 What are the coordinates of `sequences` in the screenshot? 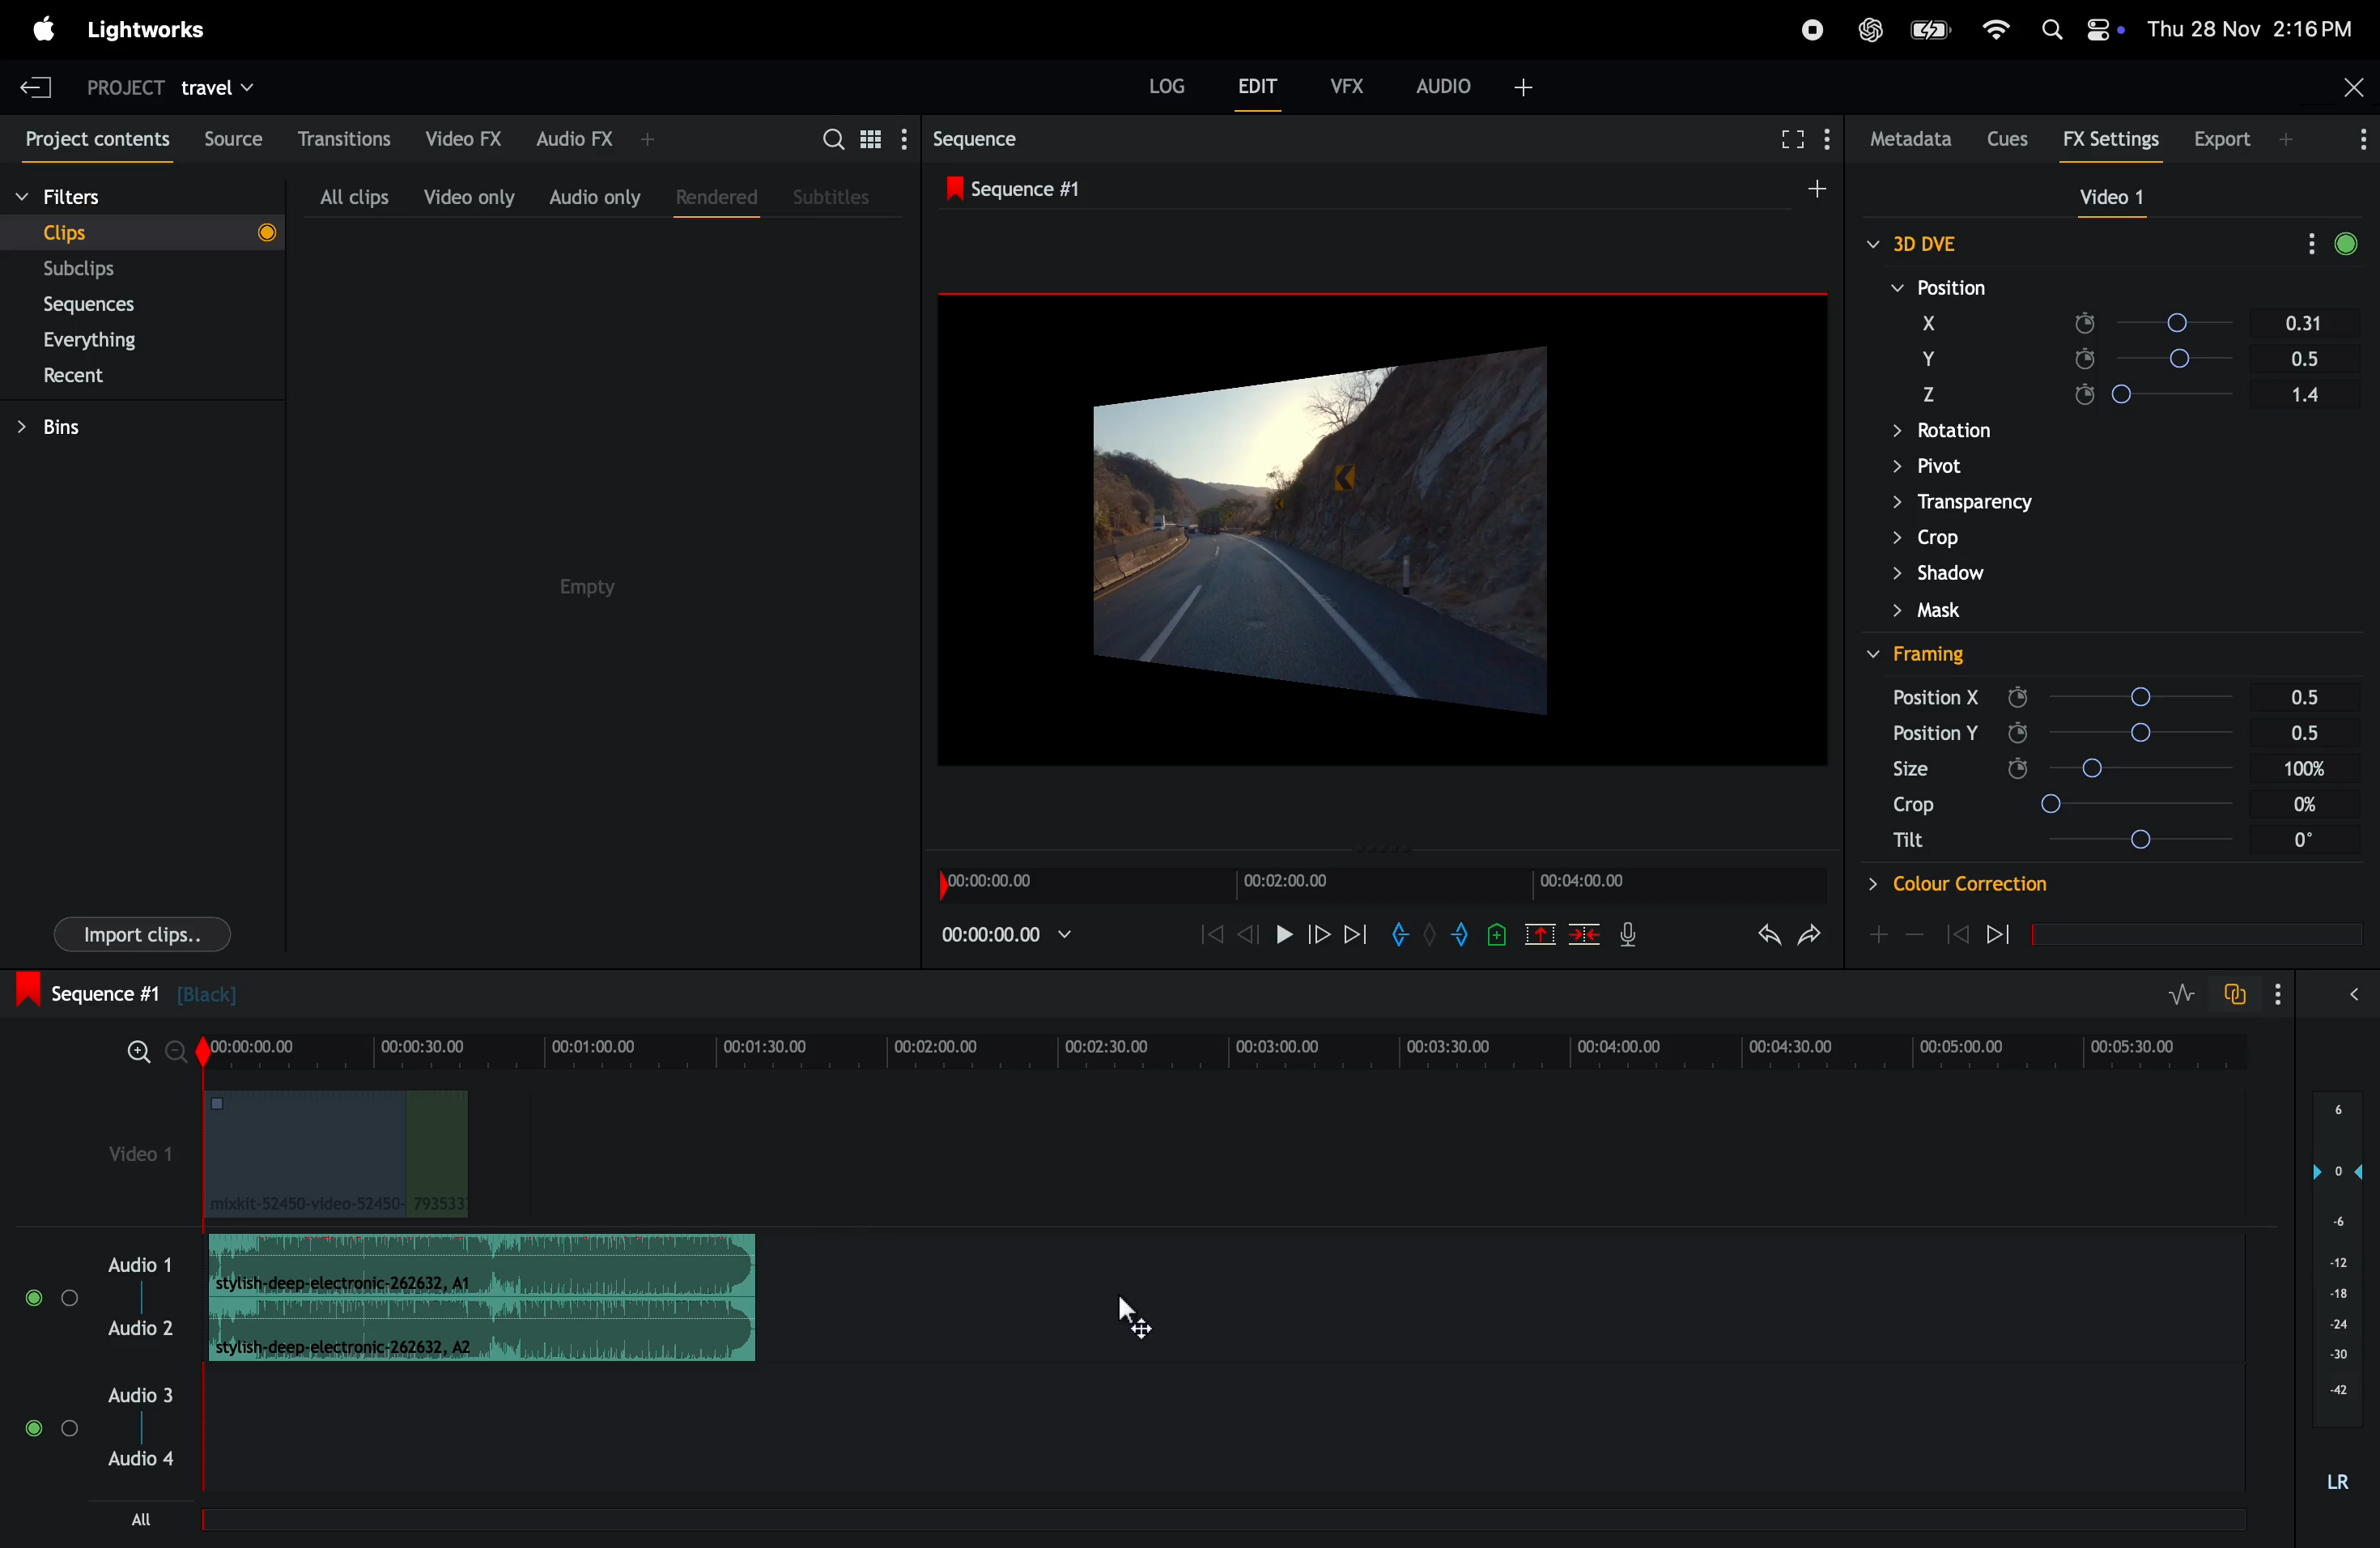 It's located at (106, 305).